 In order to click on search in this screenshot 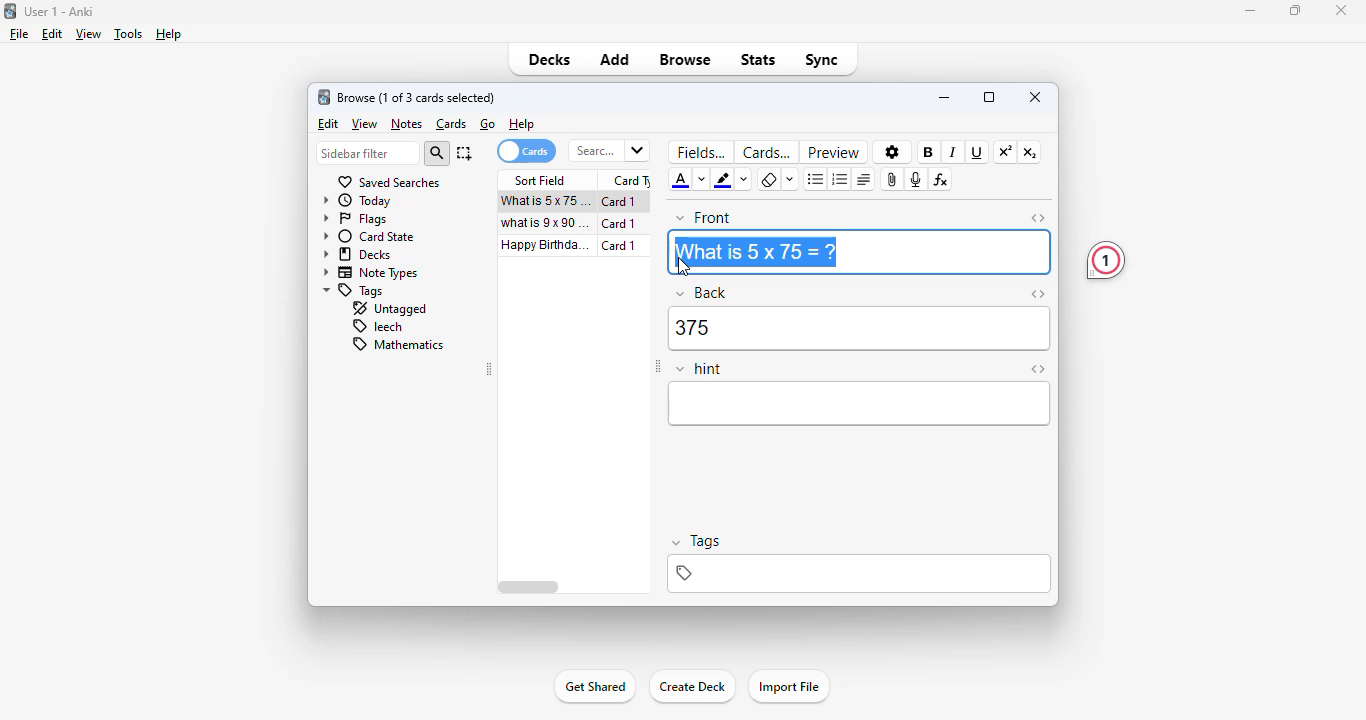, I will do `click(610, 151)`.